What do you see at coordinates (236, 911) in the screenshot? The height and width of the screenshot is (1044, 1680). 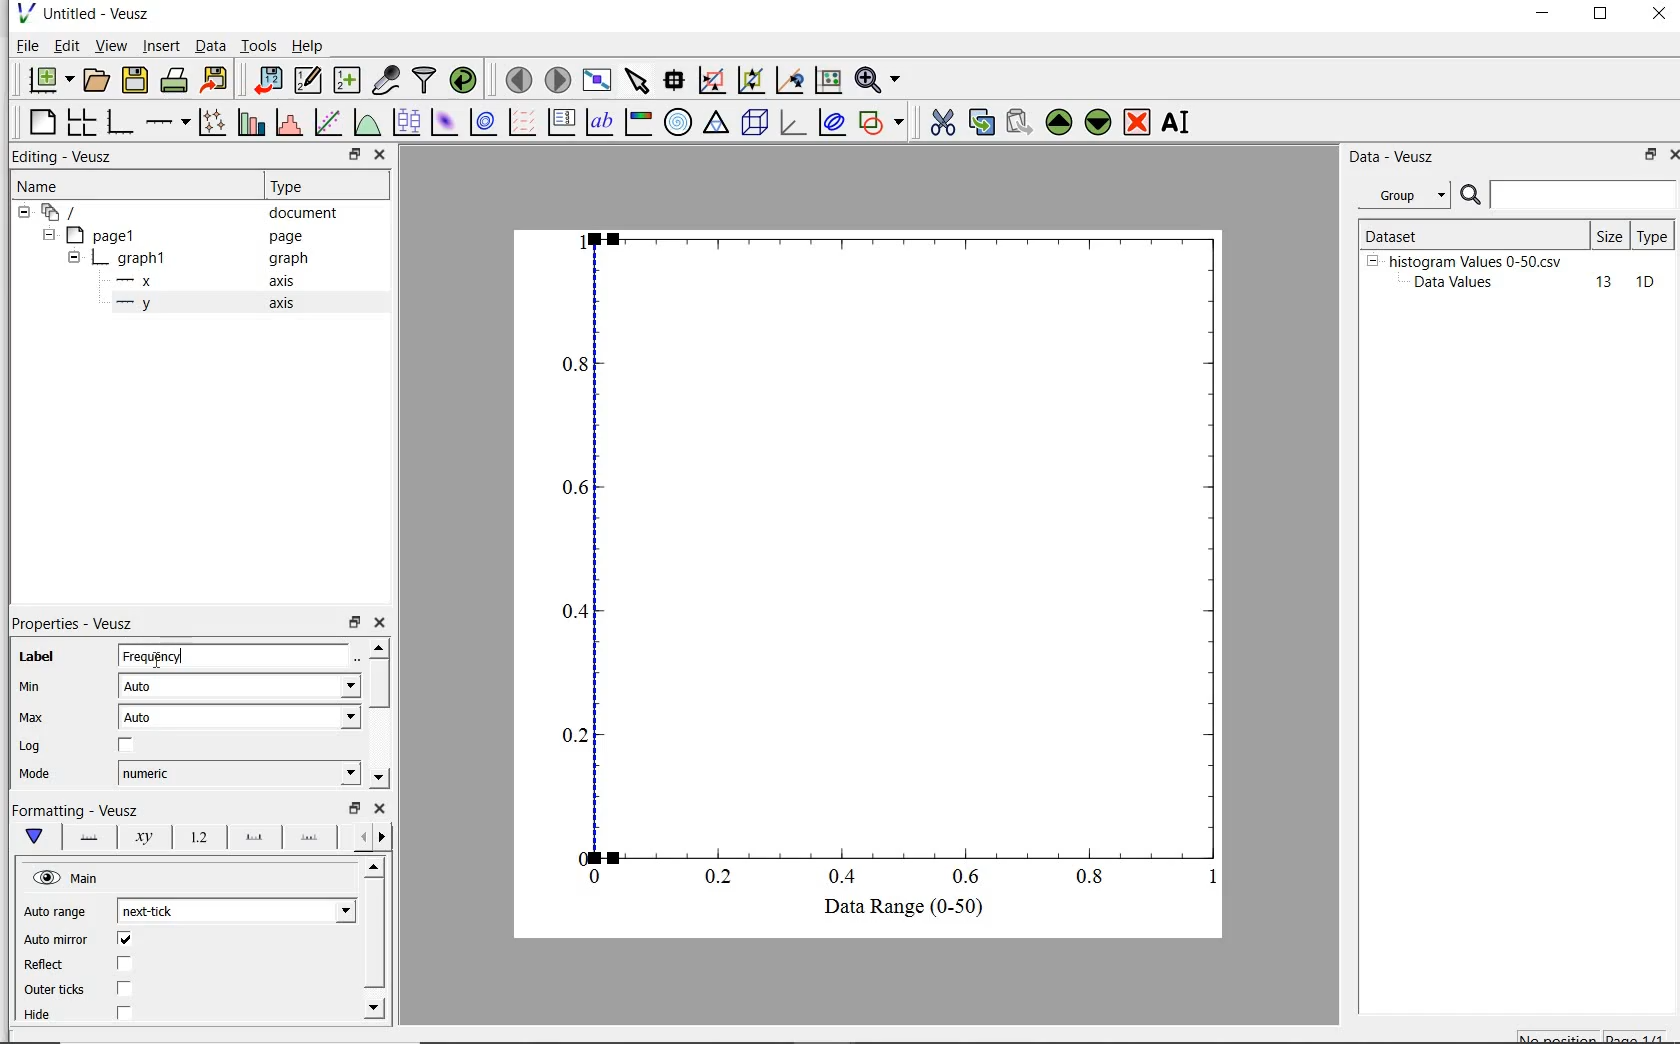 I see `next tick` at bounding box center [236, 911].